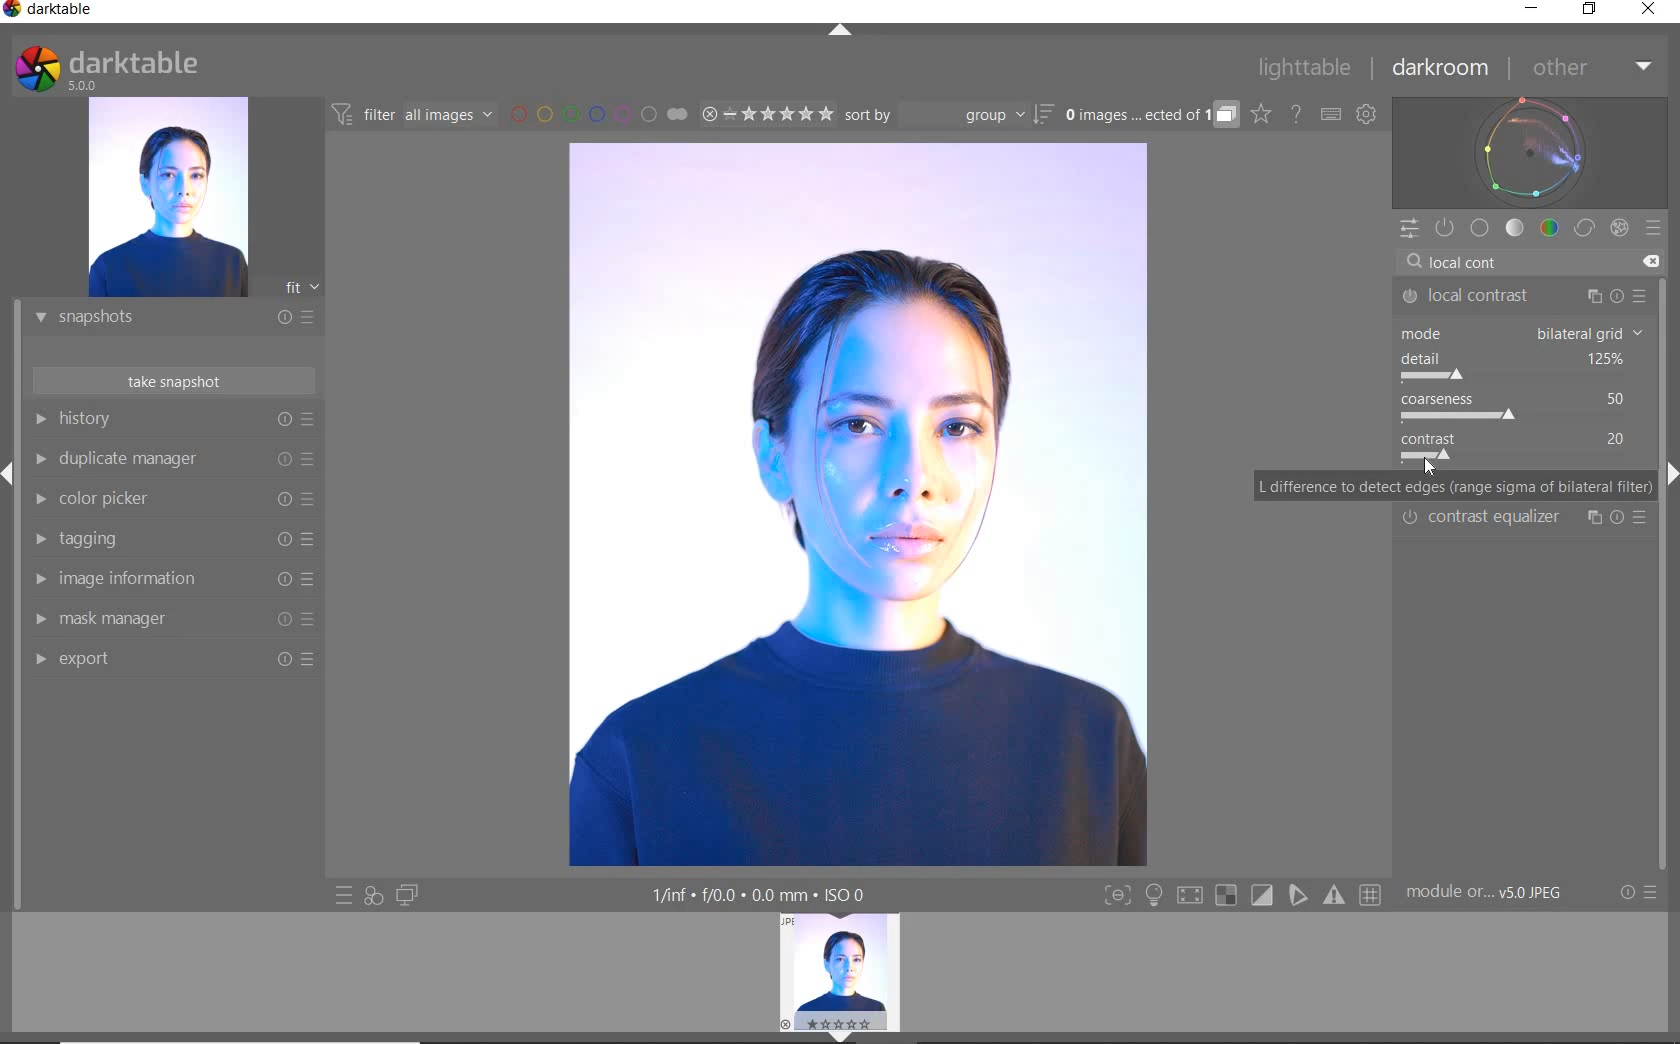 Image resolution: width=1680 pixels, height=1044 pixels. What do you see at coordinates (1154, 897) in the screenshot?
I see `Button` at bounding box center [1154, 897].